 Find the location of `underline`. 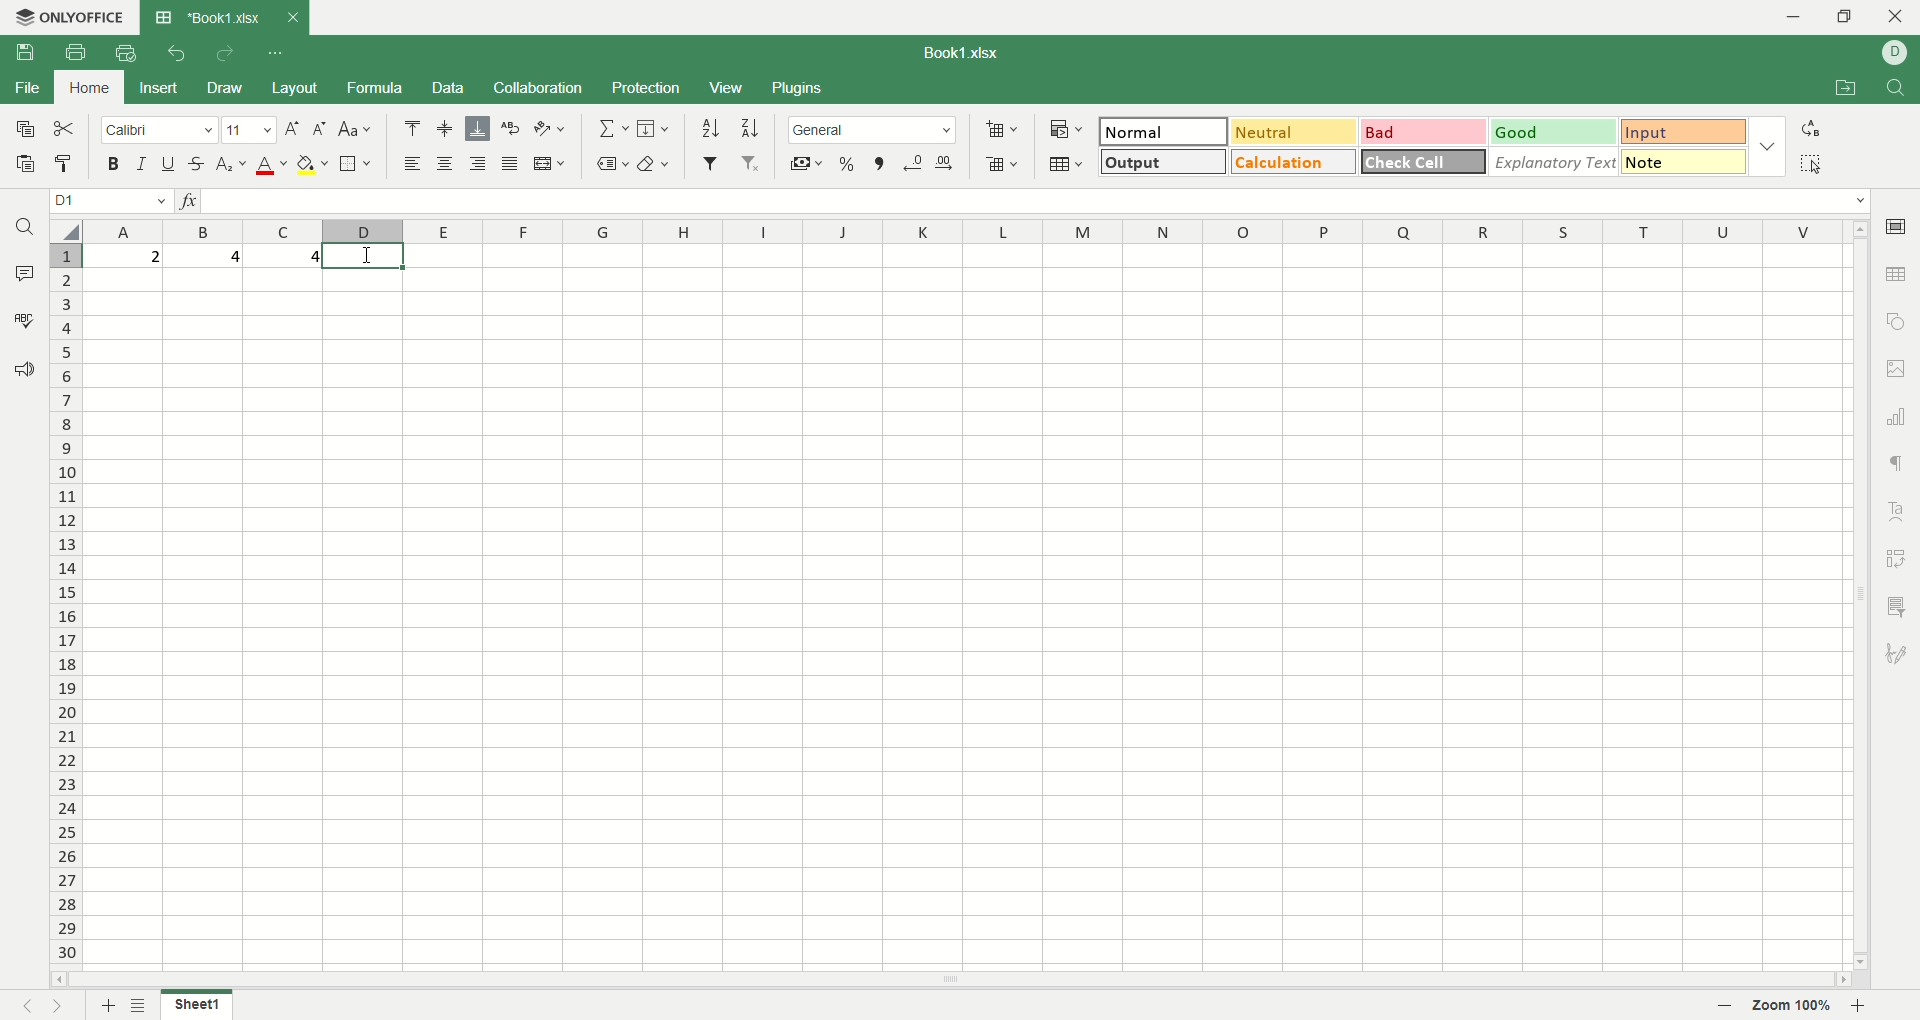

underline is located at coordinates (170, 164).